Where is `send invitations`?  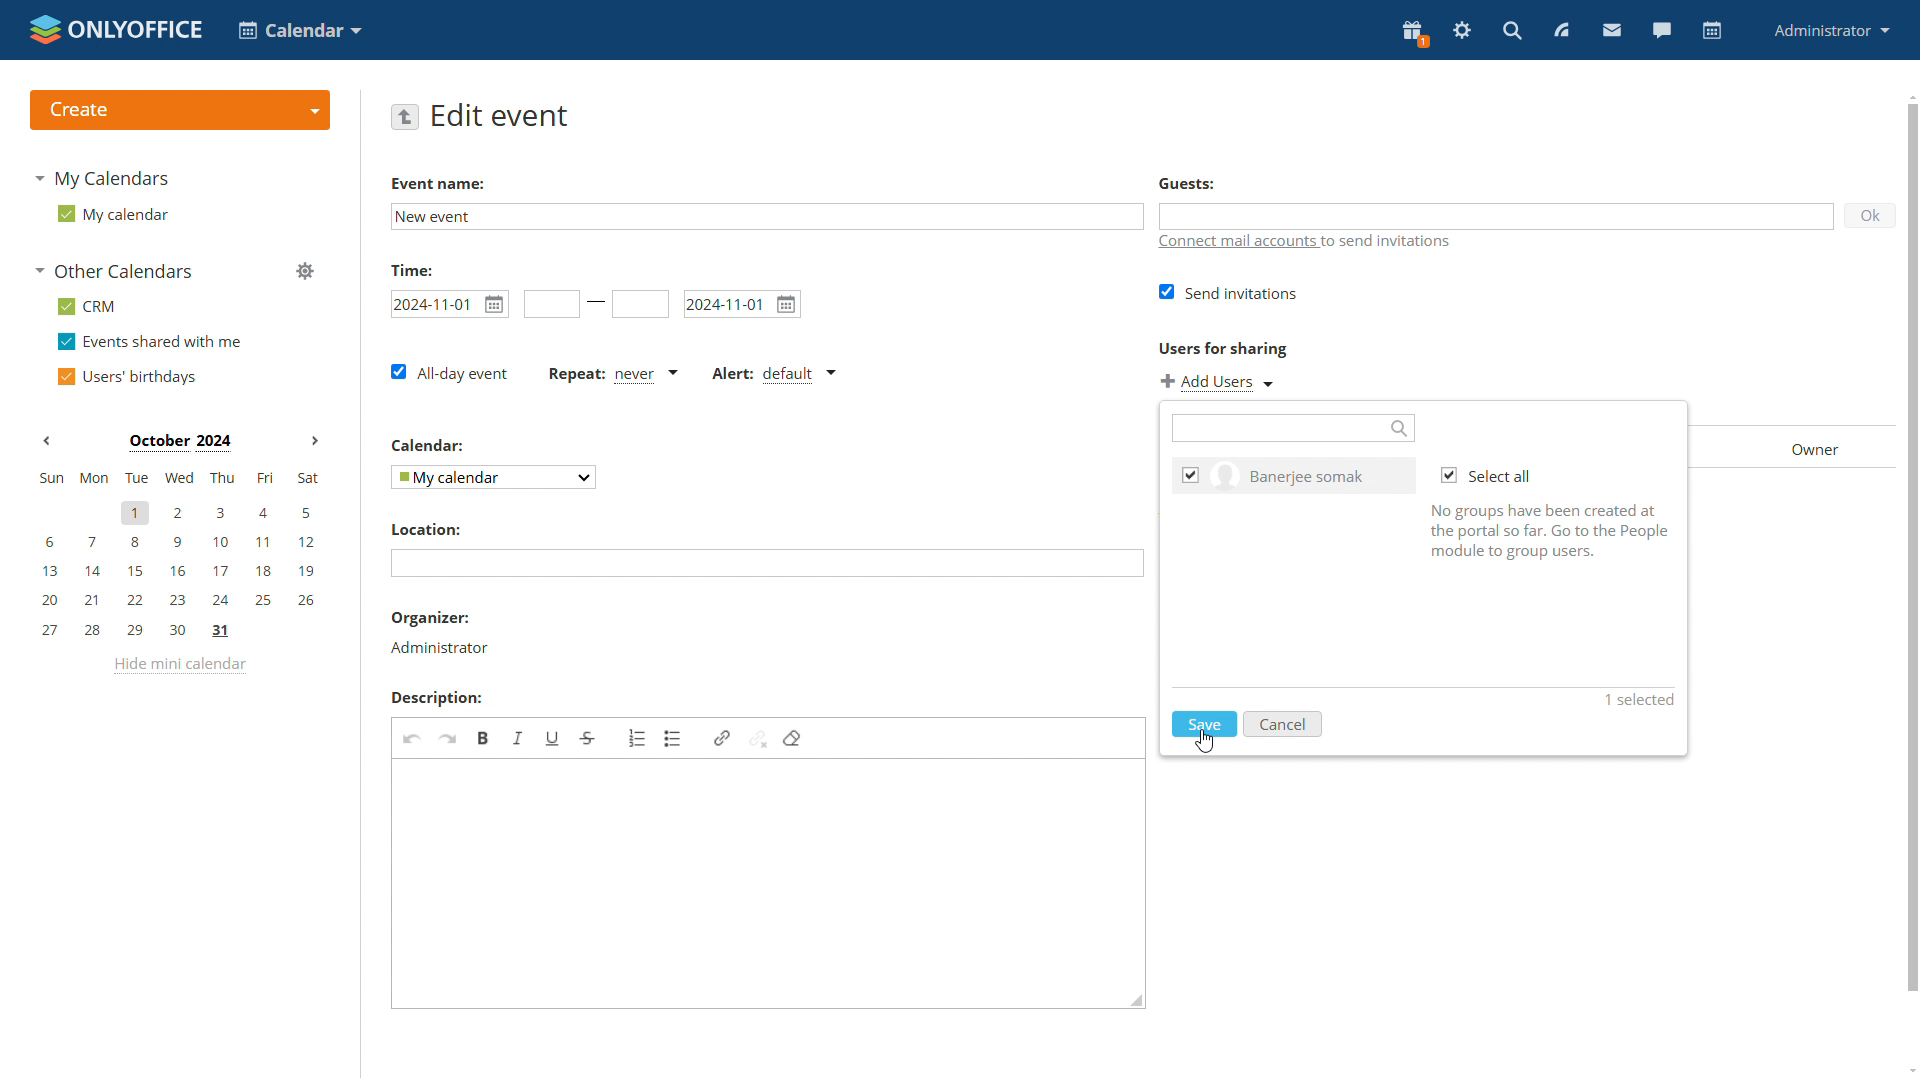 send invitations is located at coordinates (1228, 291).